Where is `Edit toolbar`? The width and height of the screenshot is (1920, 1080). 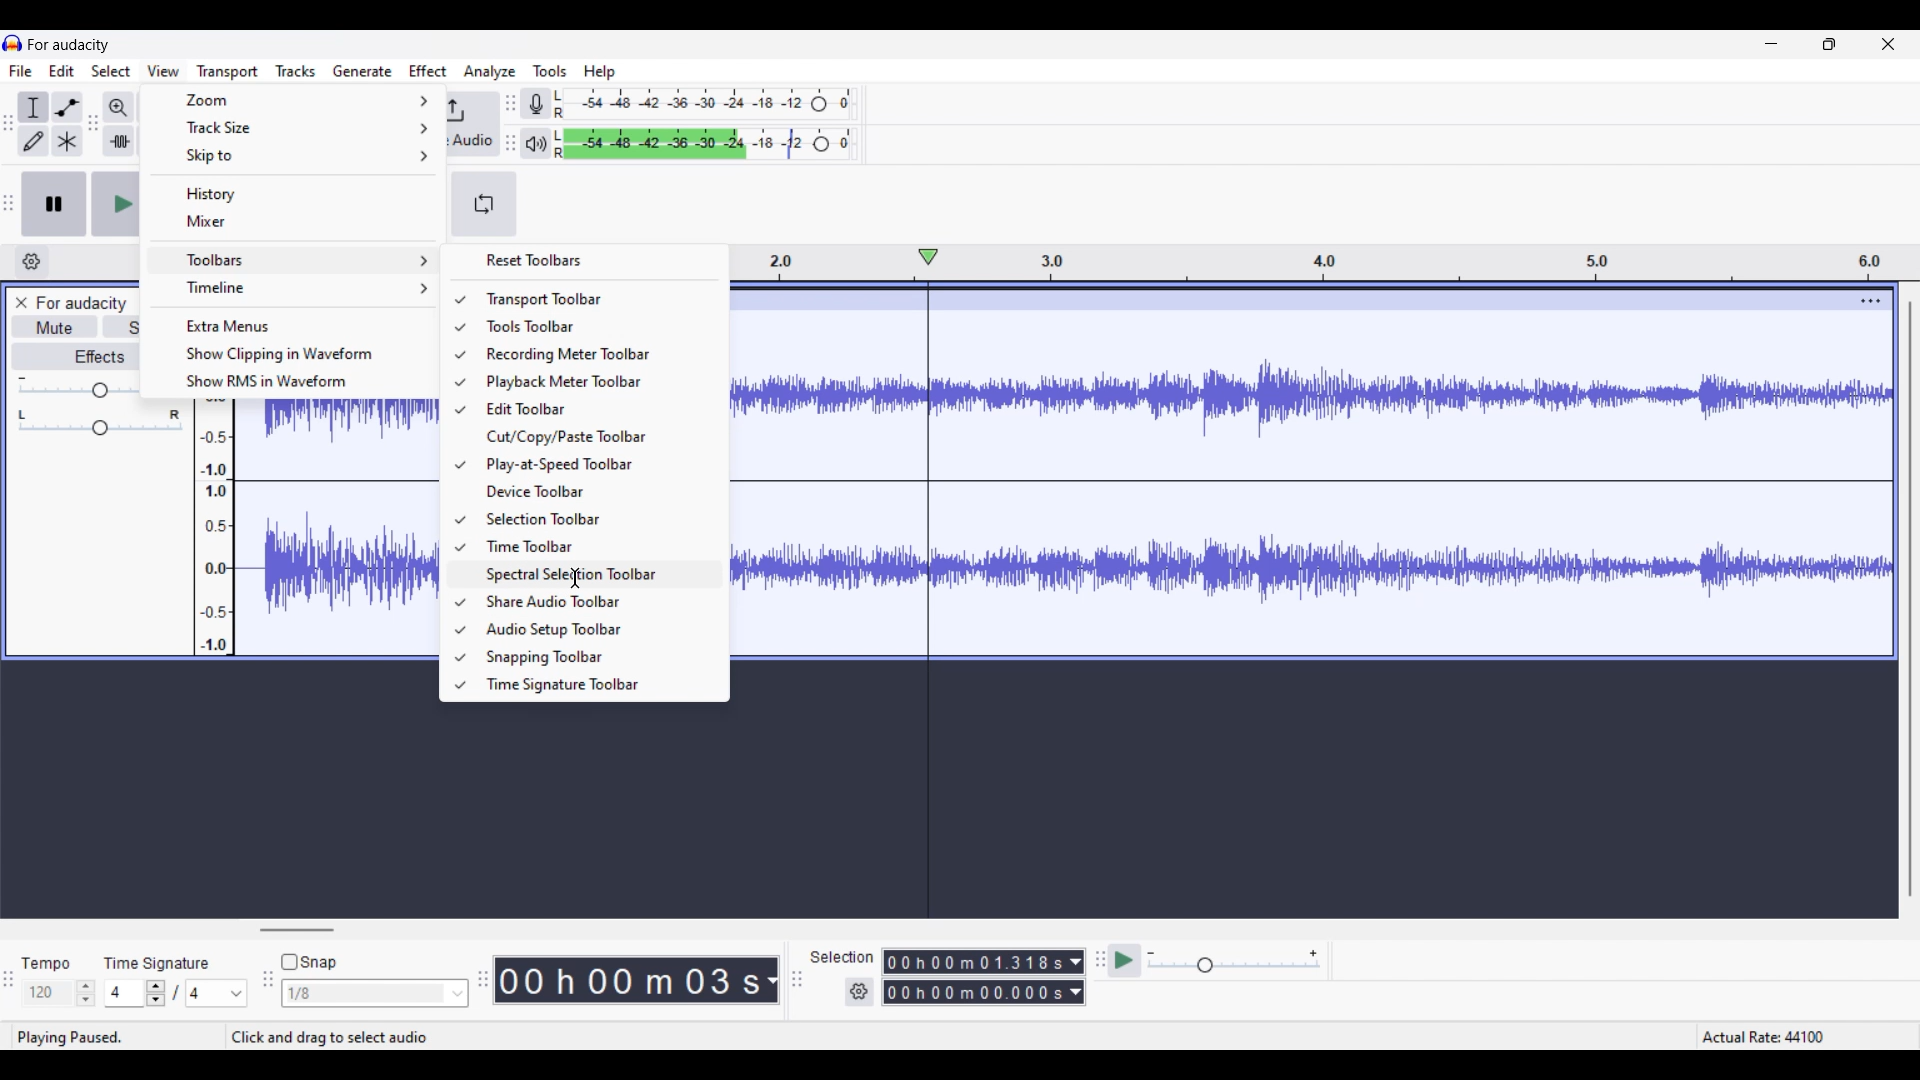 Edit toolbar is located at coordinates (592, 409).